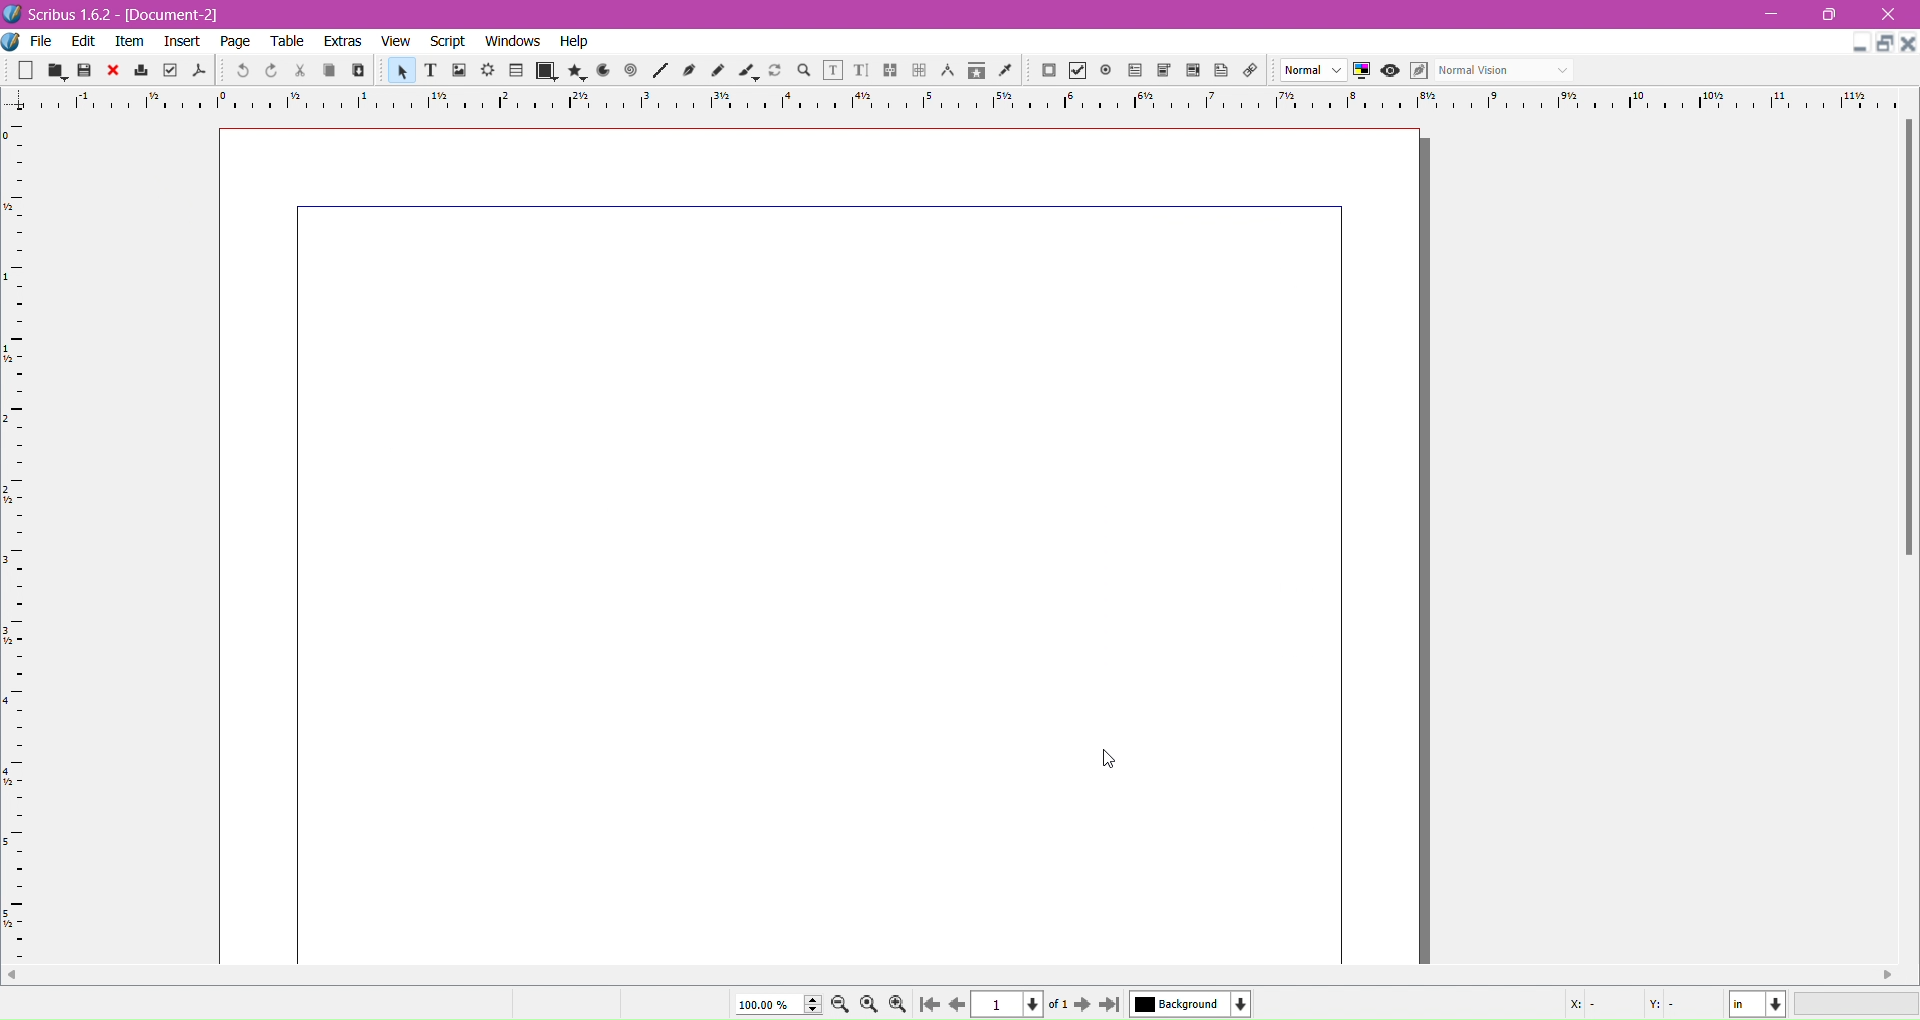 This screenshot has width=1920, height=1020. What do you see at coordinates (578, 42) in the screenshot?
I see `Help` at bounding box center [578, 42].